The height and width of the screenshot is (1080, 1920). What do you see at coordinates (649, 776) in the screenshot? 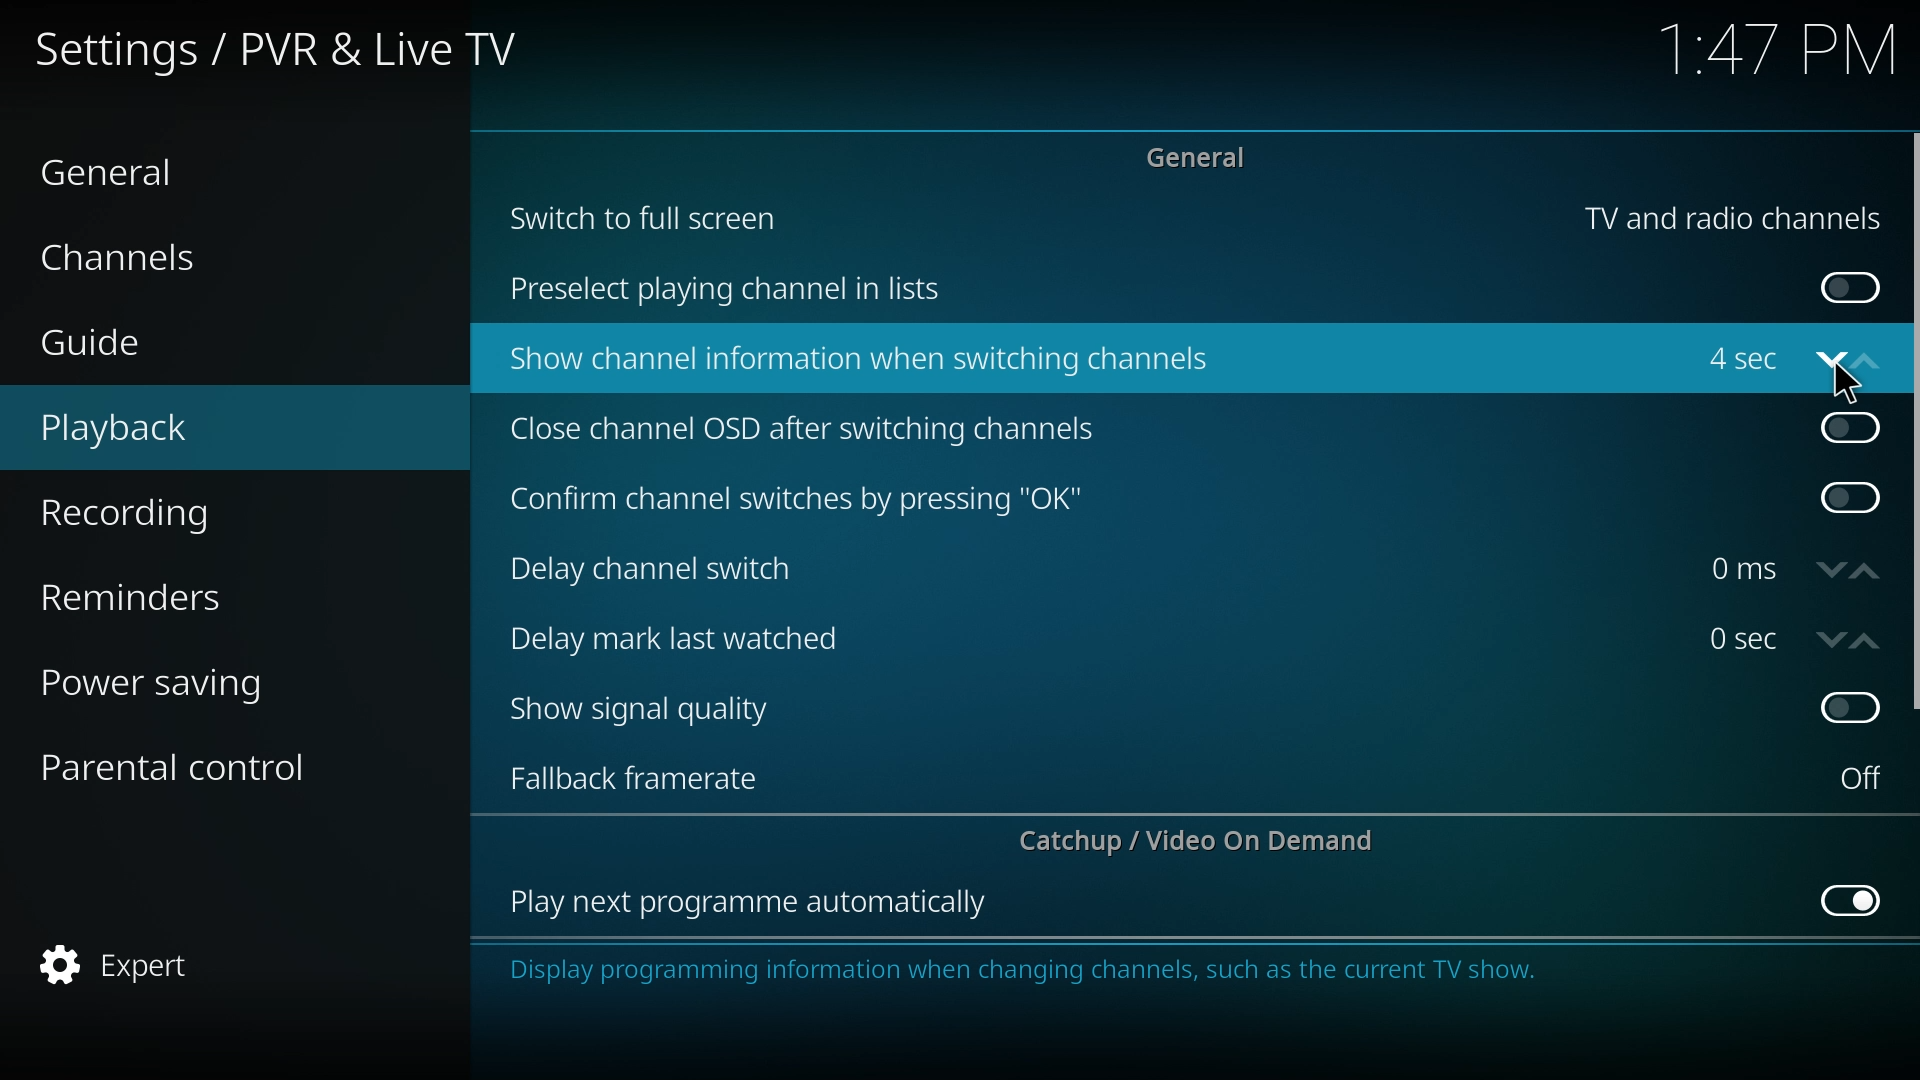
I see `fall back framerate` at bounding box center [649, 776].